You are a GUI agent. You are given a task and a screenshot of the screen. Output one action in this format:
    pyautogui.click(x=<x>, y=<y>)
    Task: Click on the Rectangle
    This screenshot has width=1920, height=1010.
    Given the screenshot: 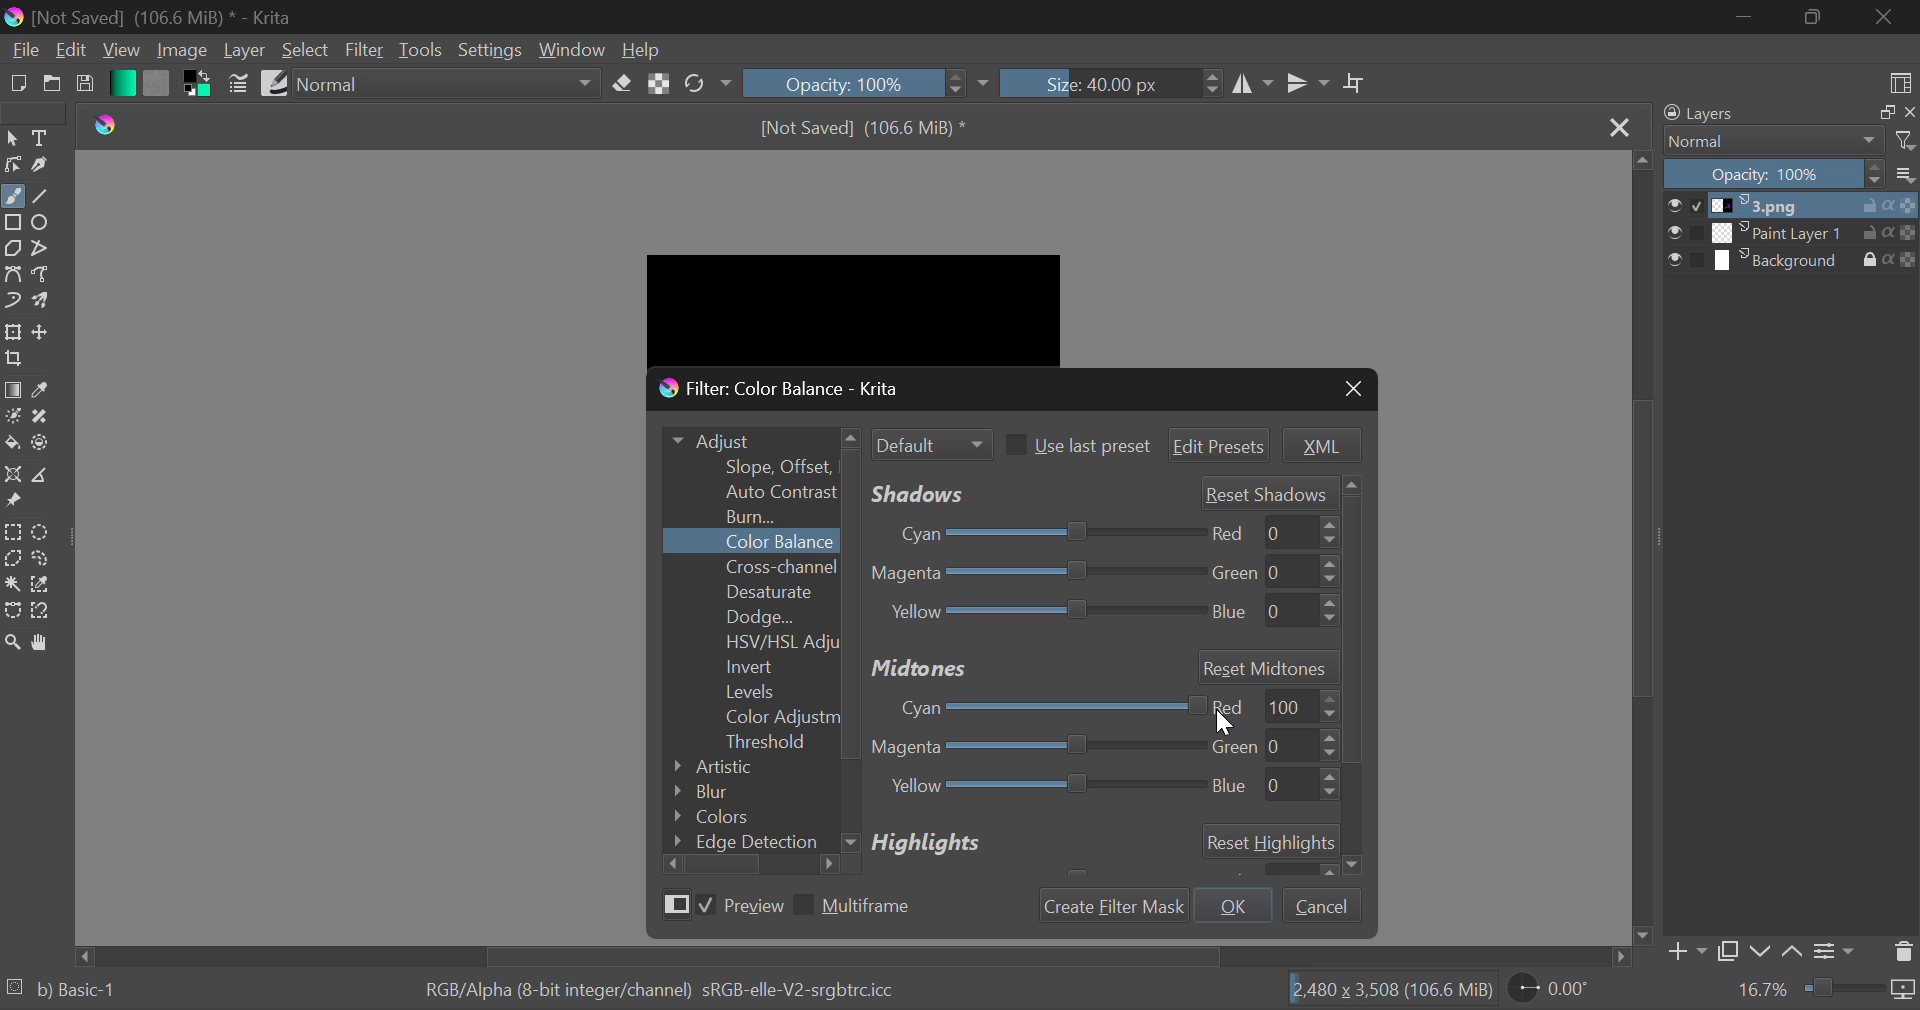 What is the action you would take?
    pyautogui.click(x=16, y=223)
    